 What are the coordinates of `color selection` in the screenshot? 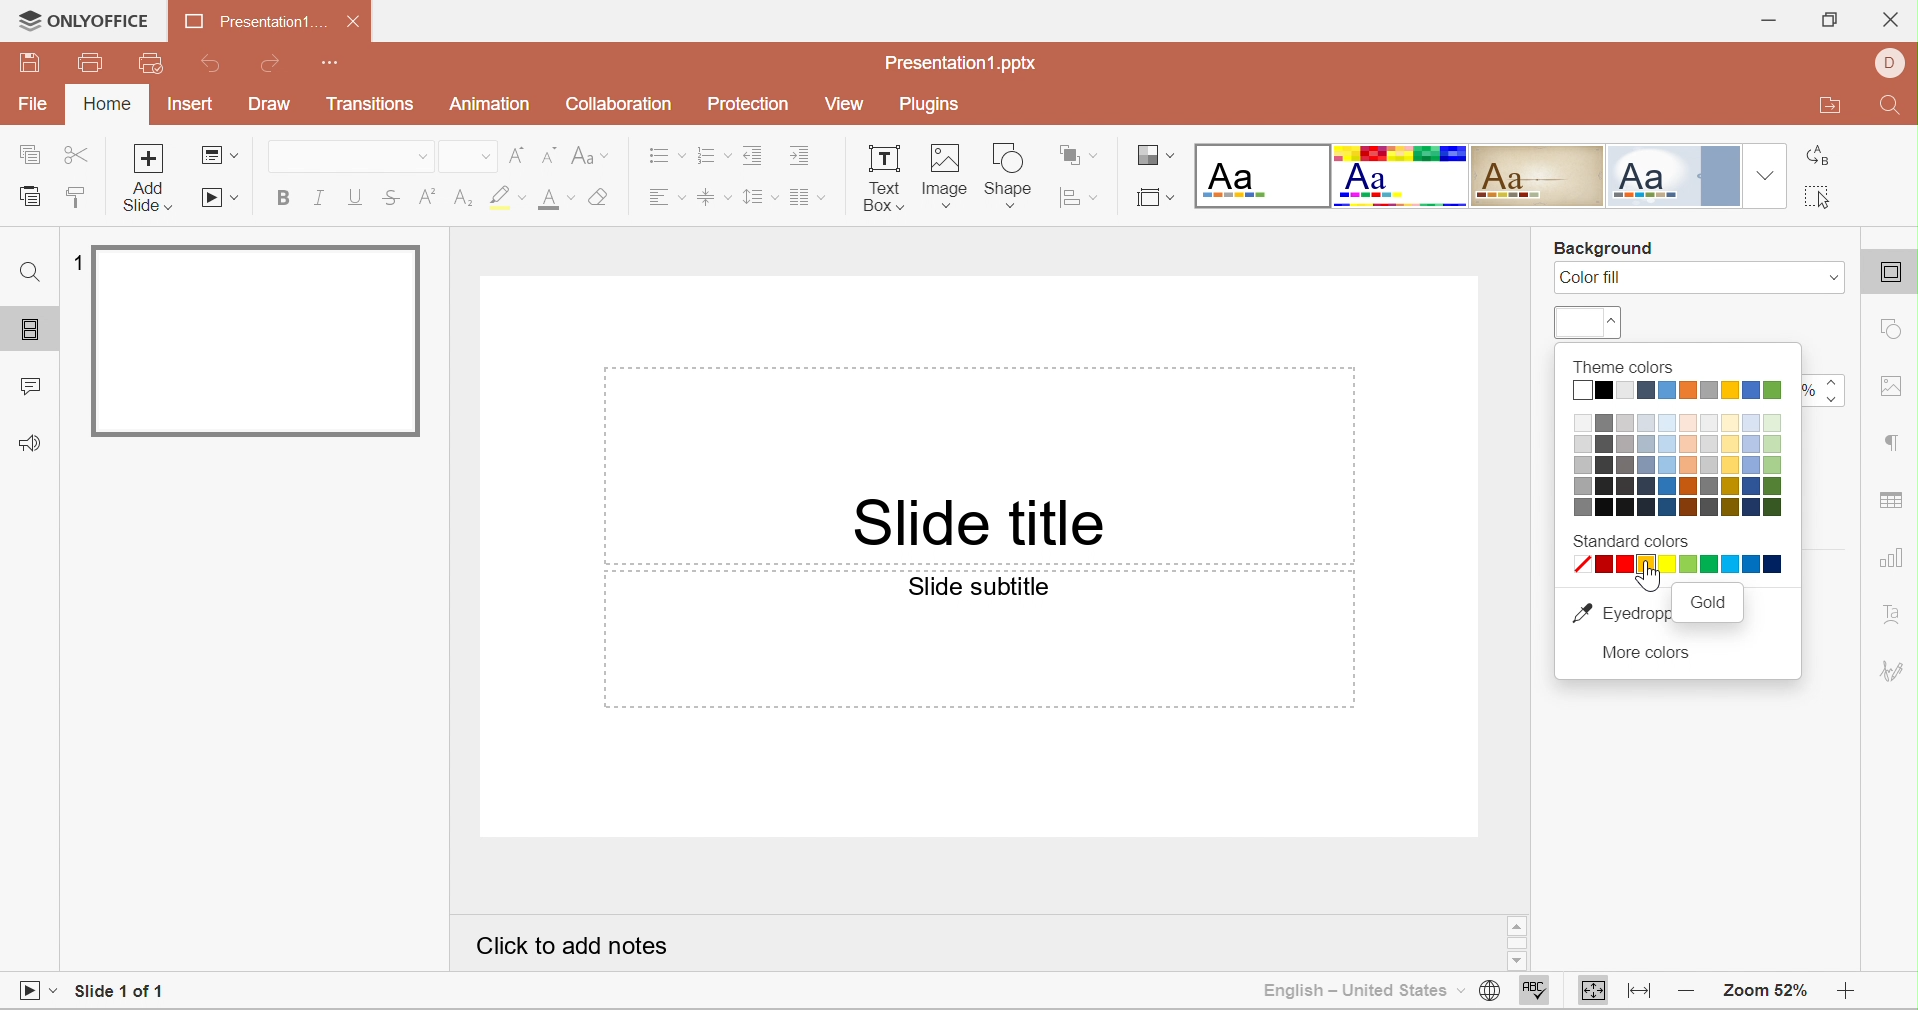 It's located at (1590, 323).